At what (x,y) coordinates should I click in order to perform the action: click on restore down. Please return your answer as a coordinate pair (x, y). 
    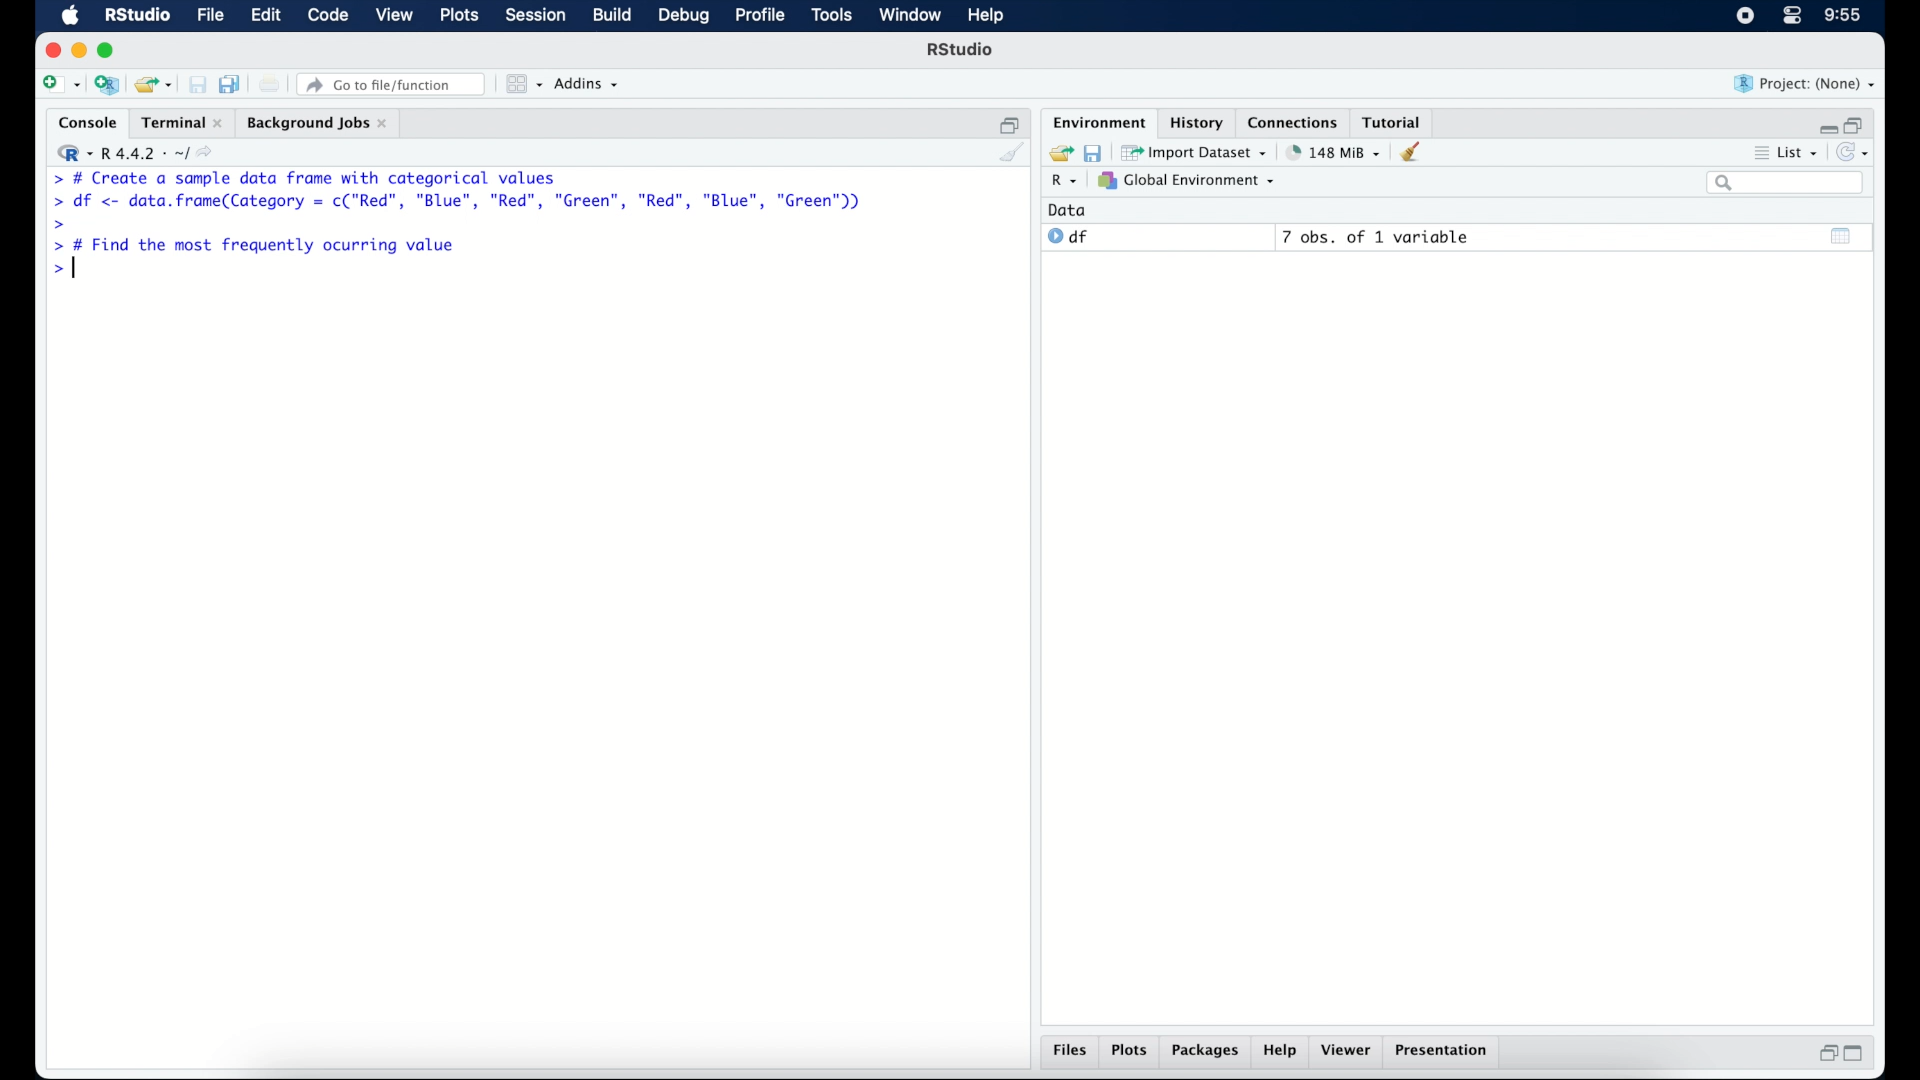
    Looking at the image, I should click on (1825, 1053).